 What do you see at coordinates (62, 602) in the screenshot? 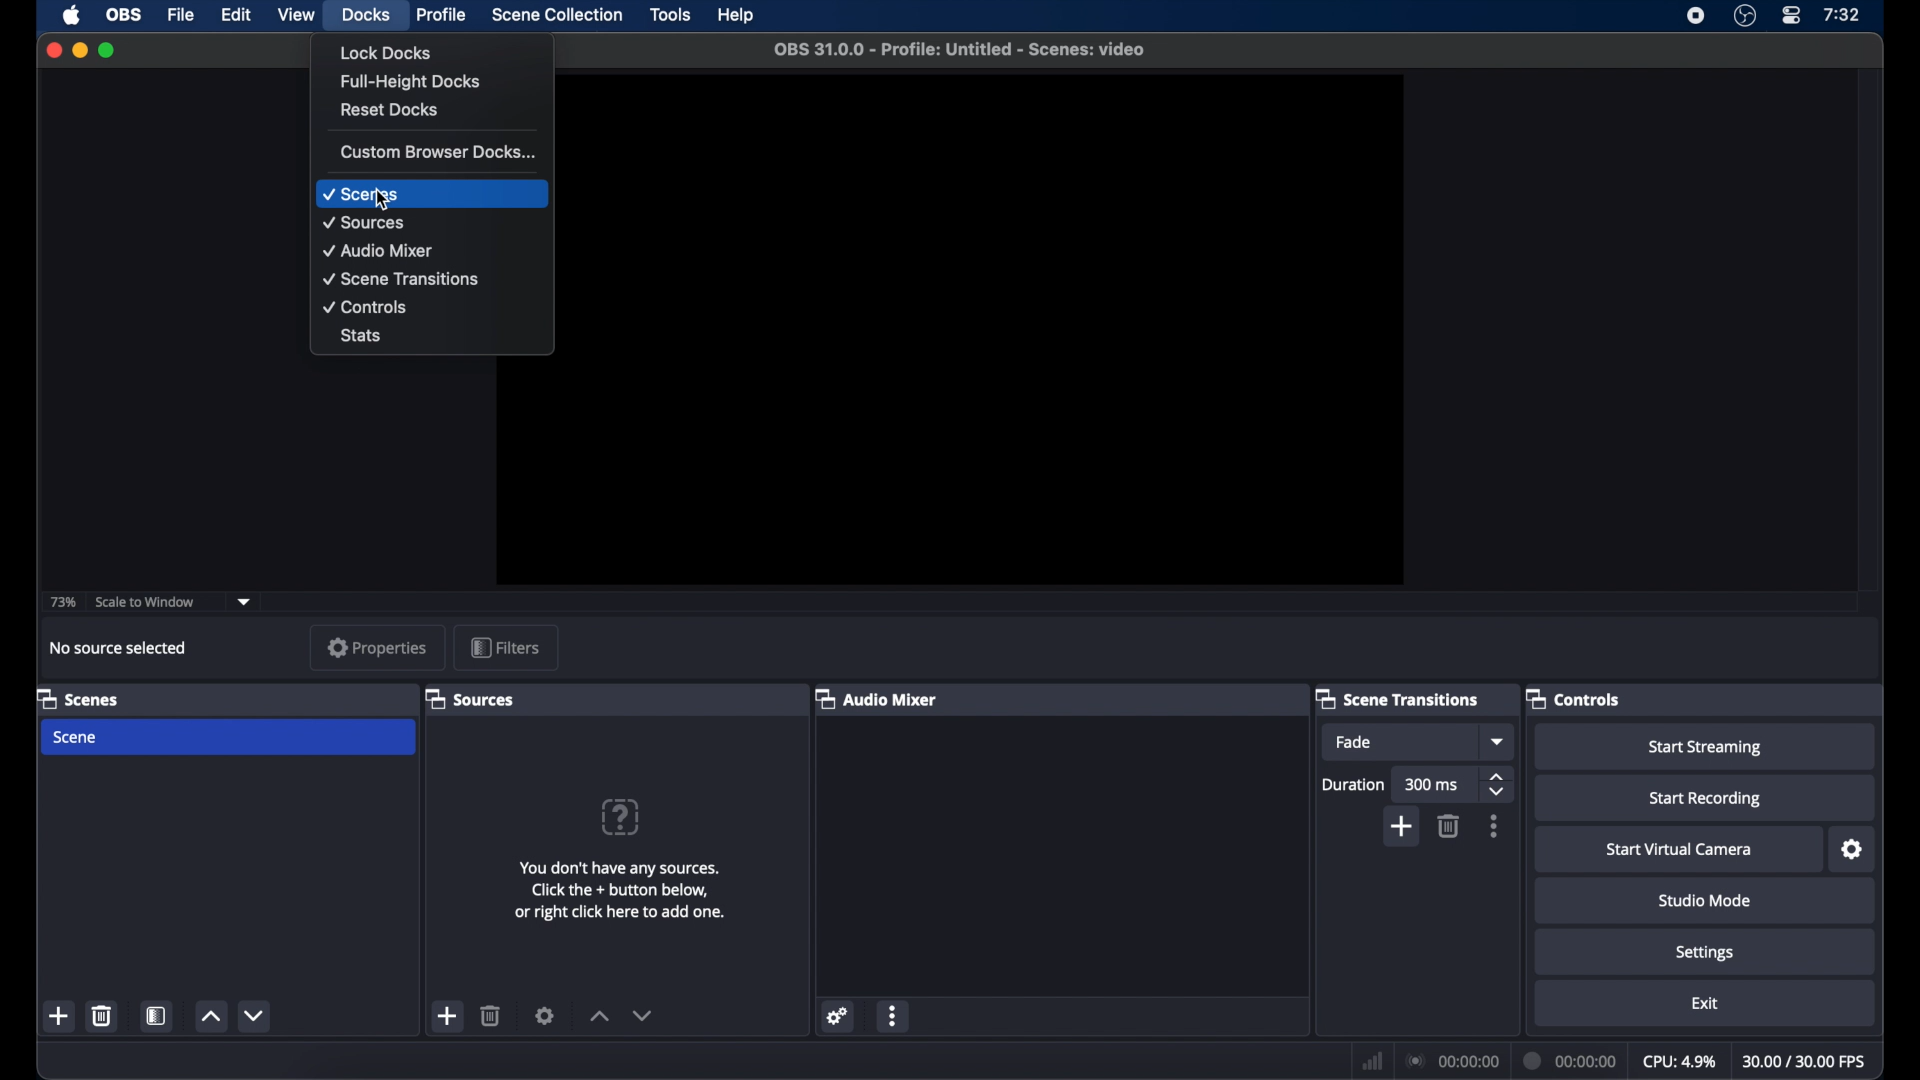
I see `73%` at bounding box center [62, 602].